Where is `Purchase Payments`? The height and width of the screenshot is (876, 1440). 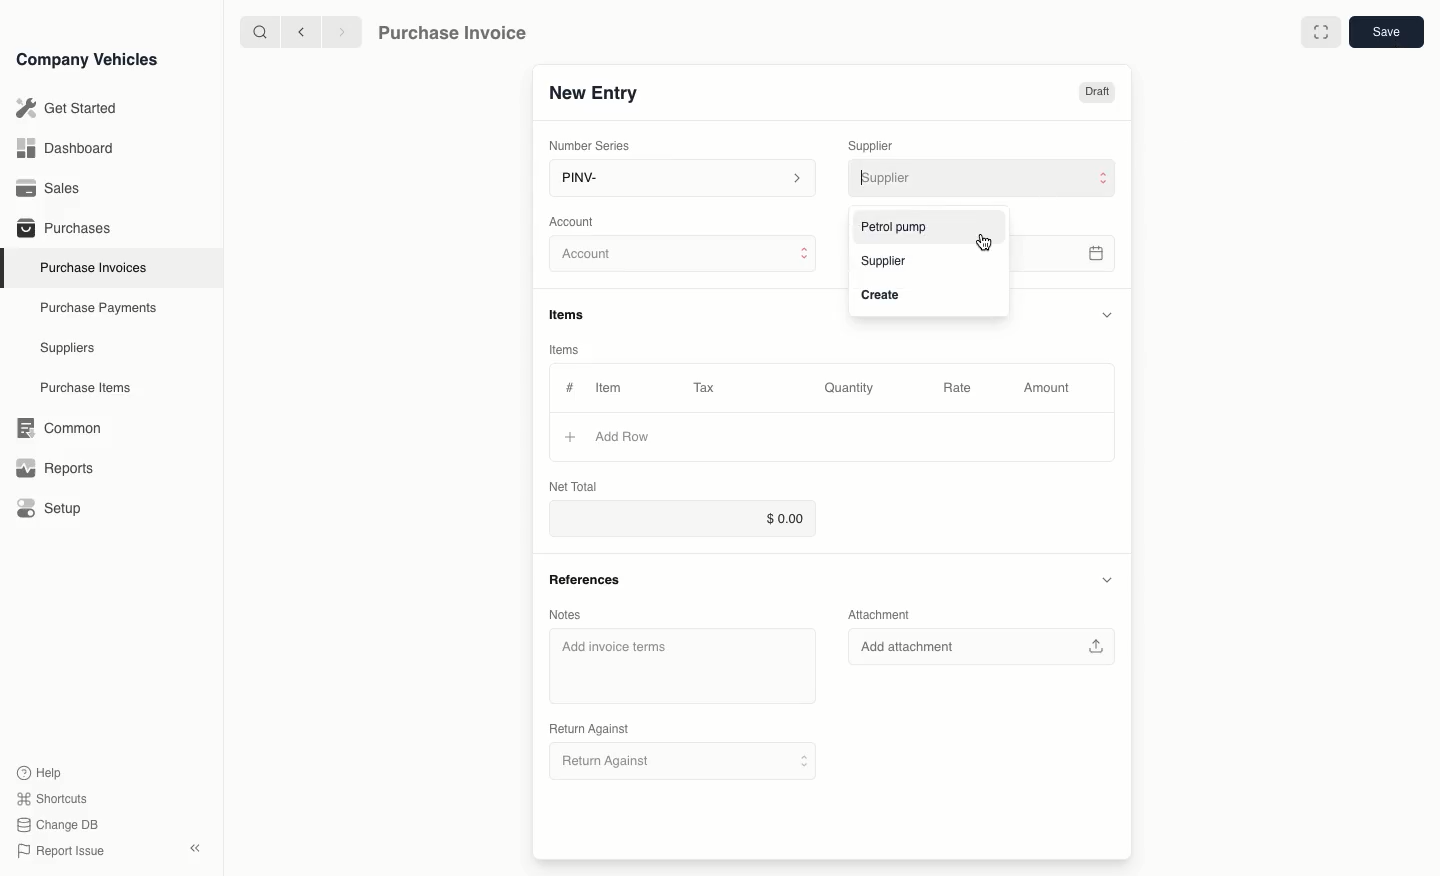
Purchase Payments is located at coordinates (96, 308).